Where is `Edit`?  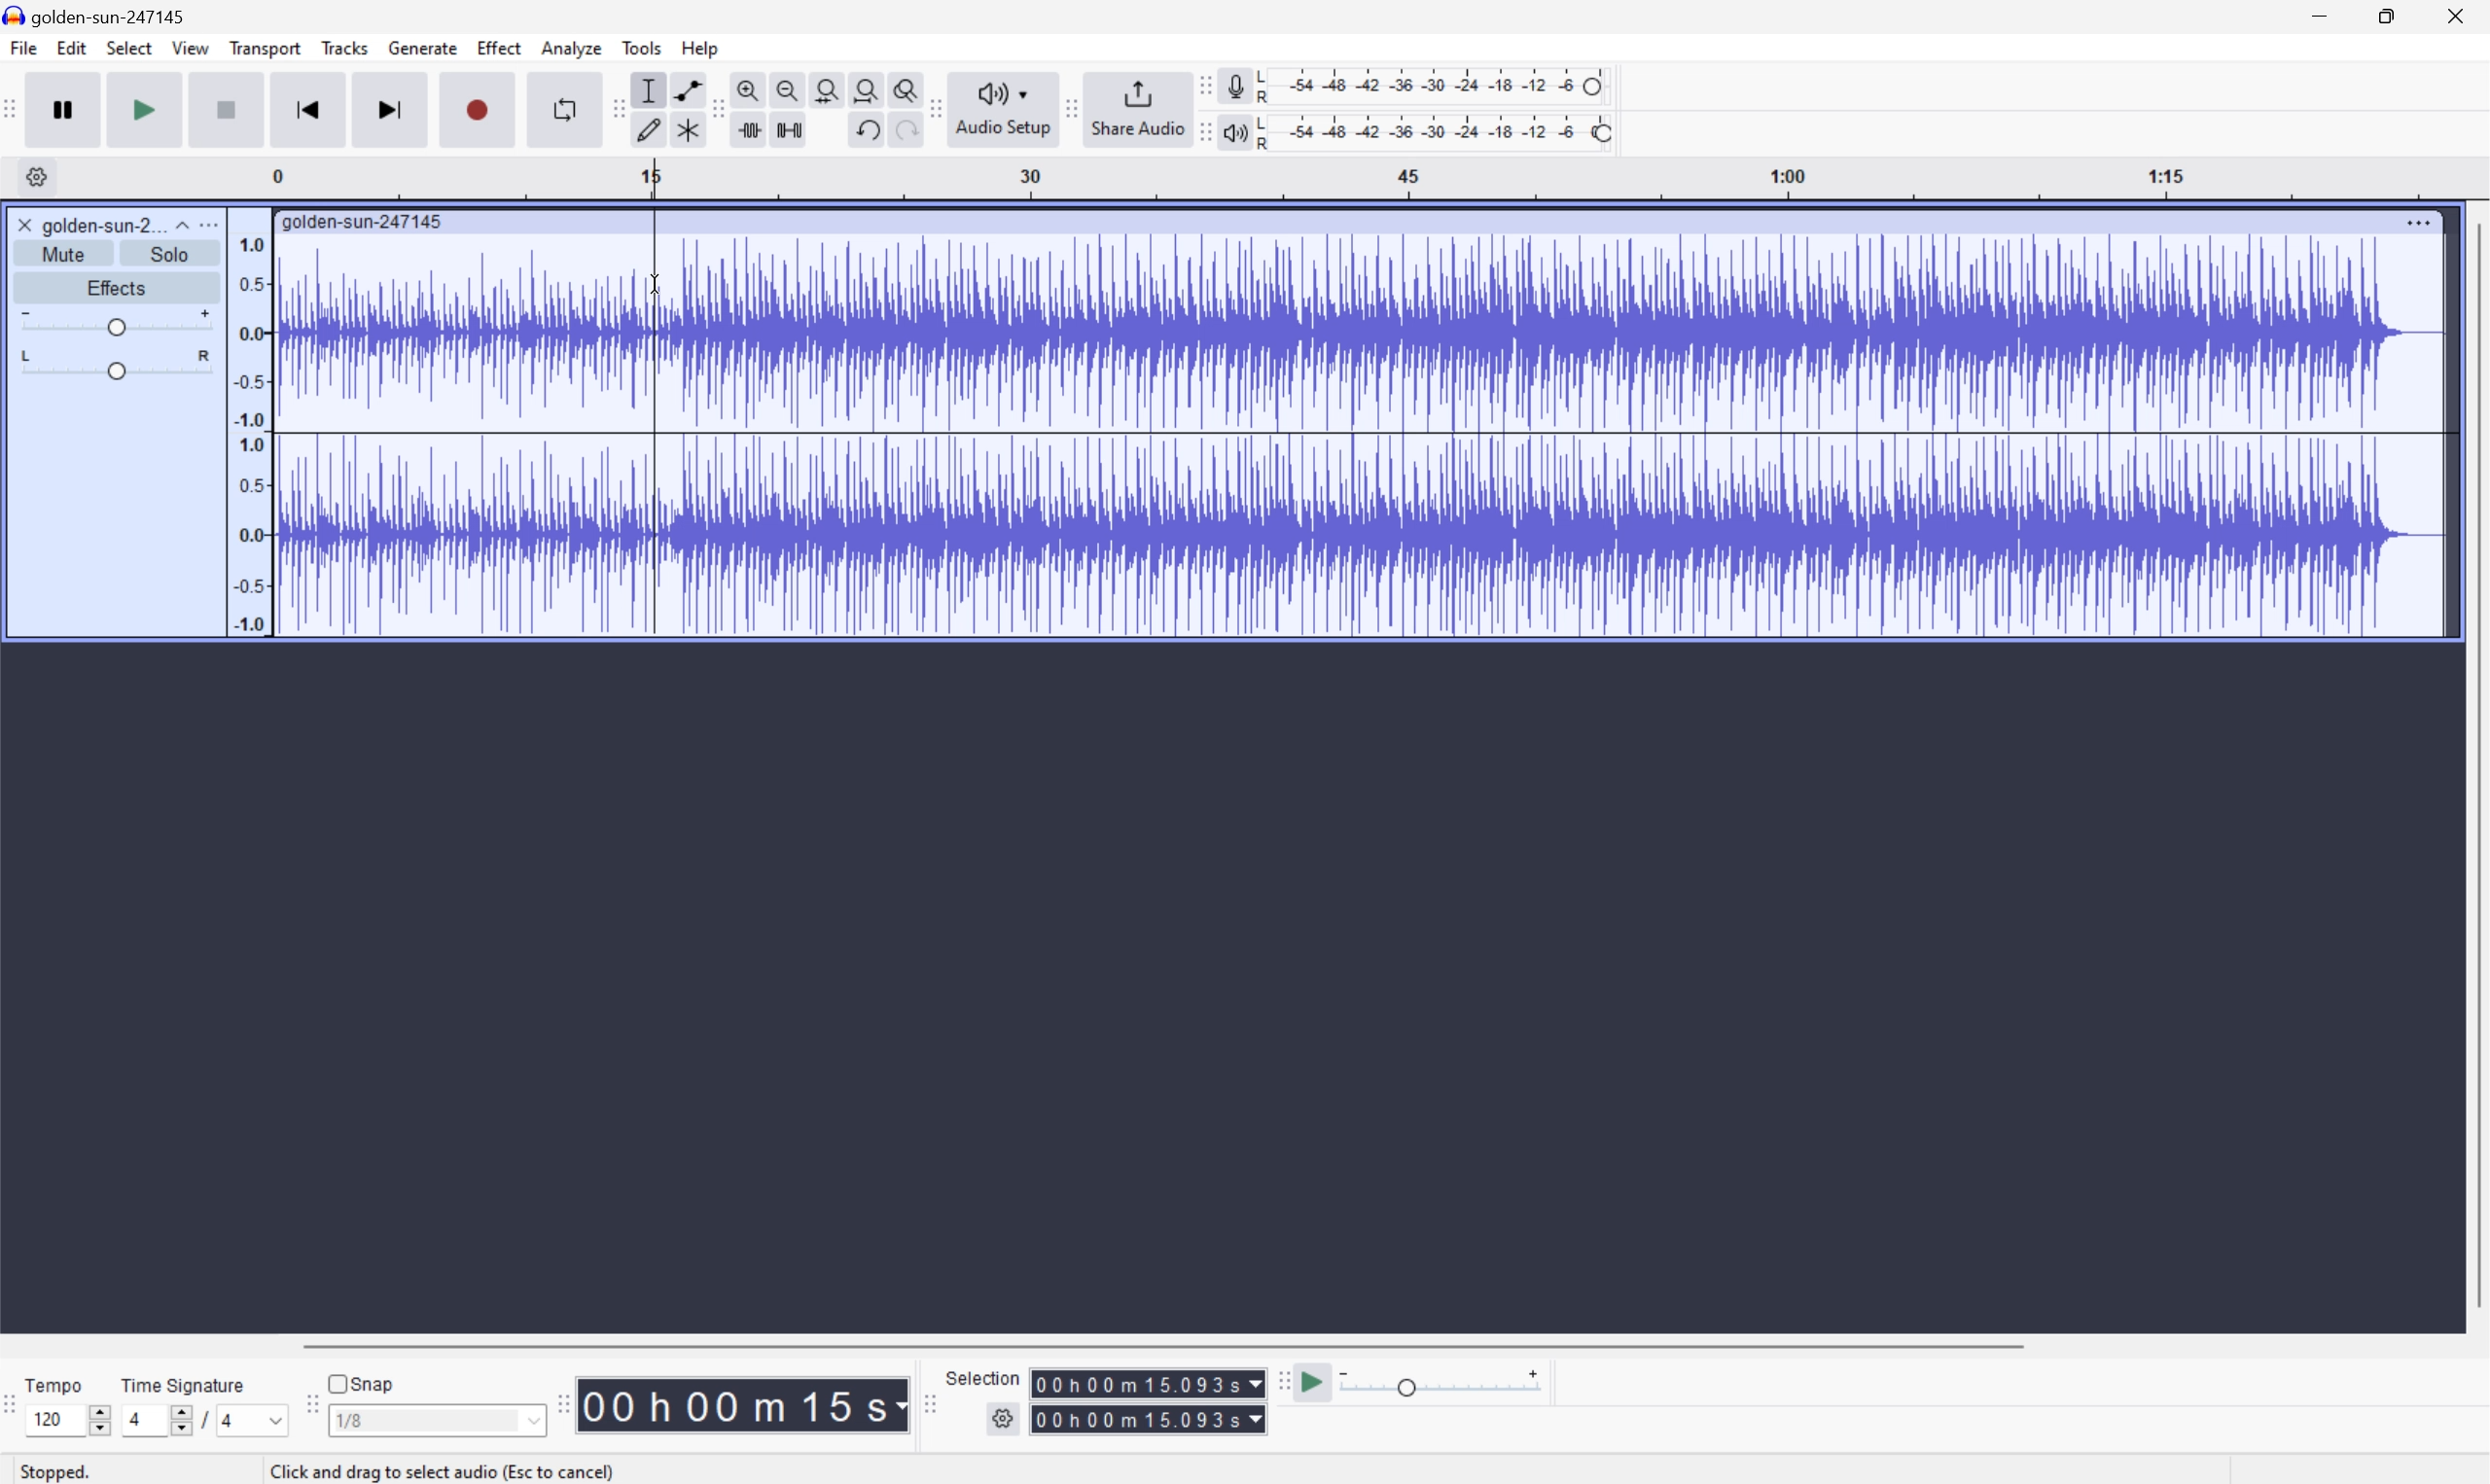
Edit is located at coordinates (73, 49).